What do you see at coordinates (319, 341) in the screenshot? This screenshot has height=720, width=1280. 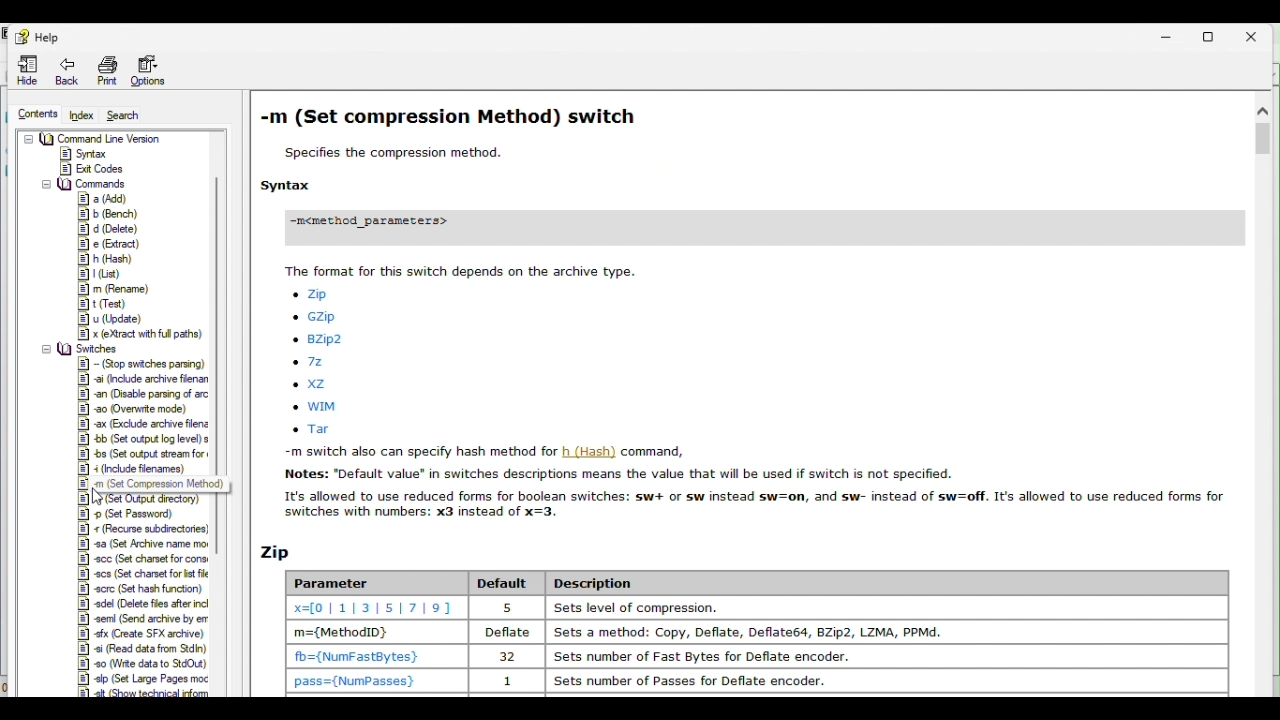 I see `bzip2` at bounding box center [319, 341].